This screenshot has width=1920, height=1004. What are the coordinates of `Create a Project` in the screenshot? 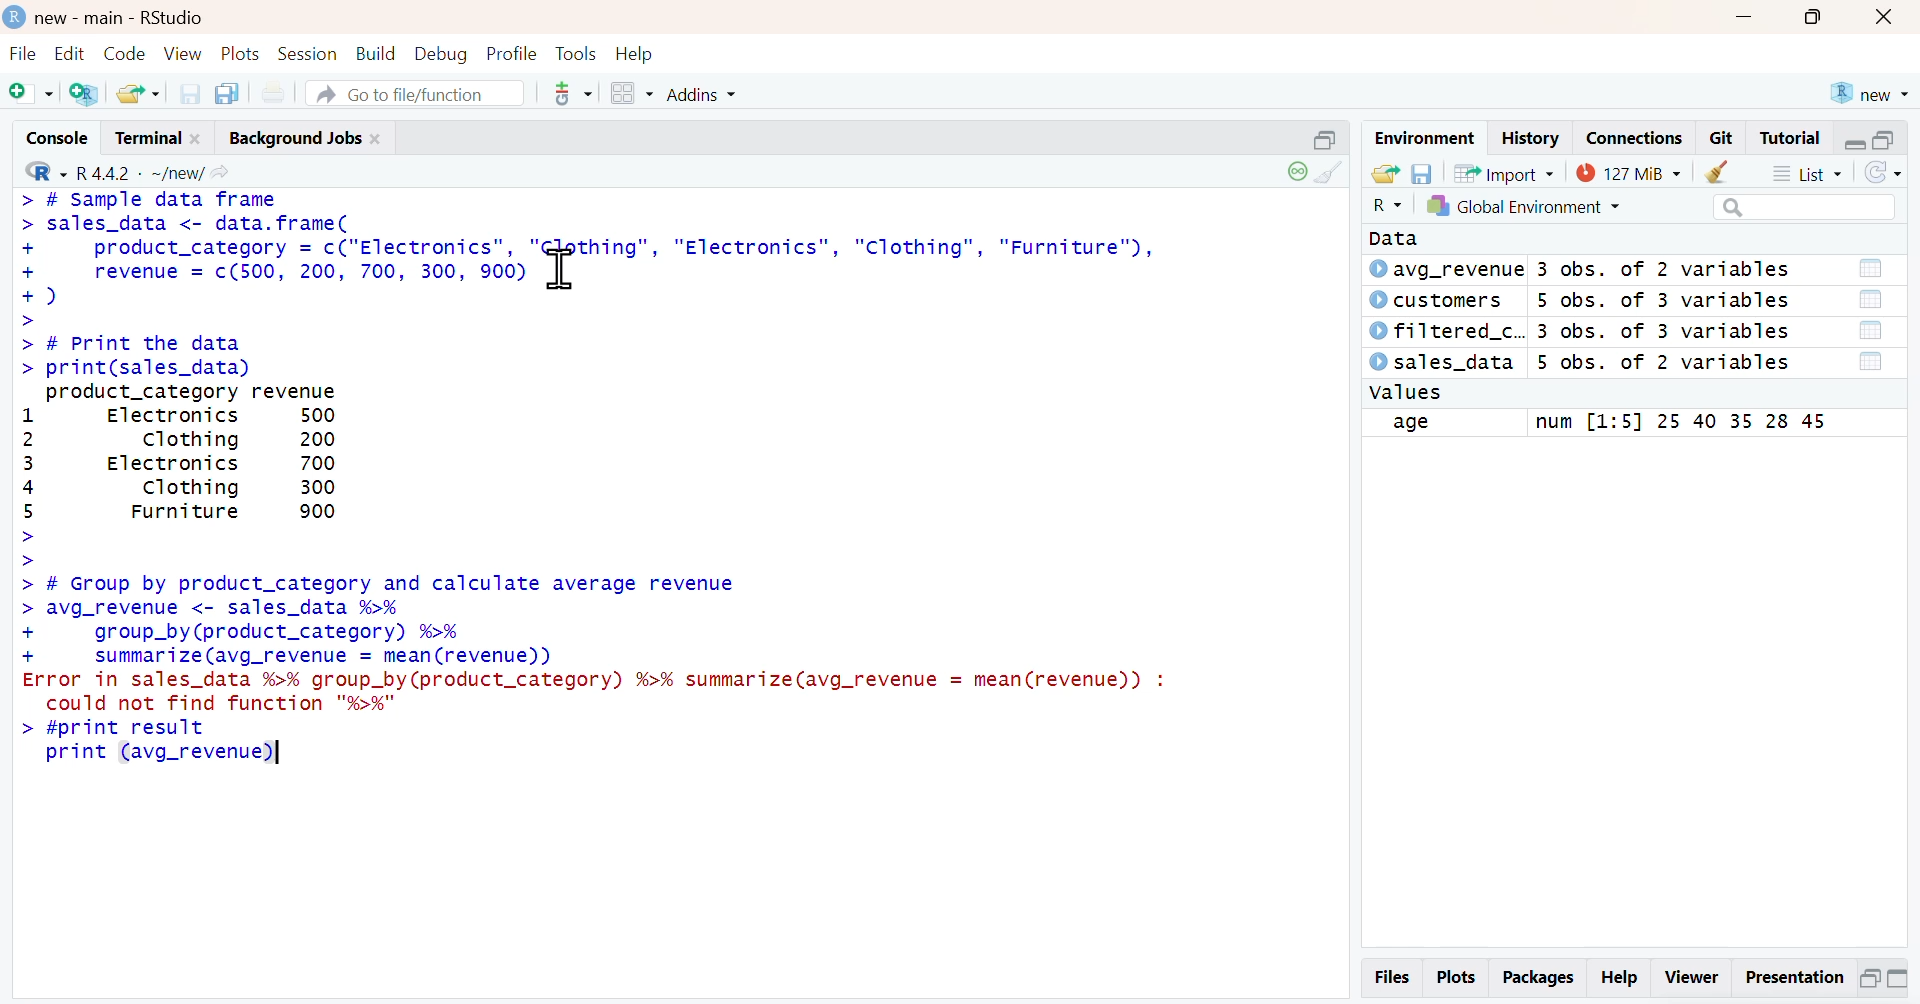 It's located at (83, 93).